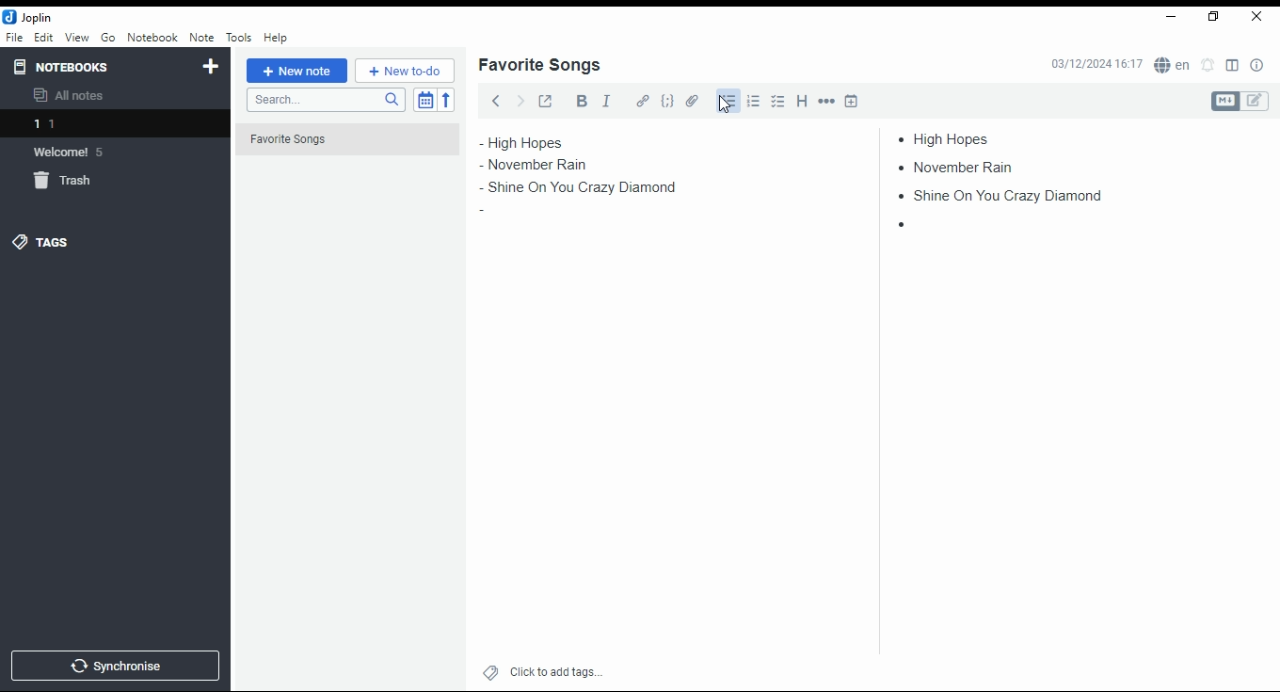  Describe the element at coordinates (725, 104) in the screenshot. I see `mouse pointer` at that location.